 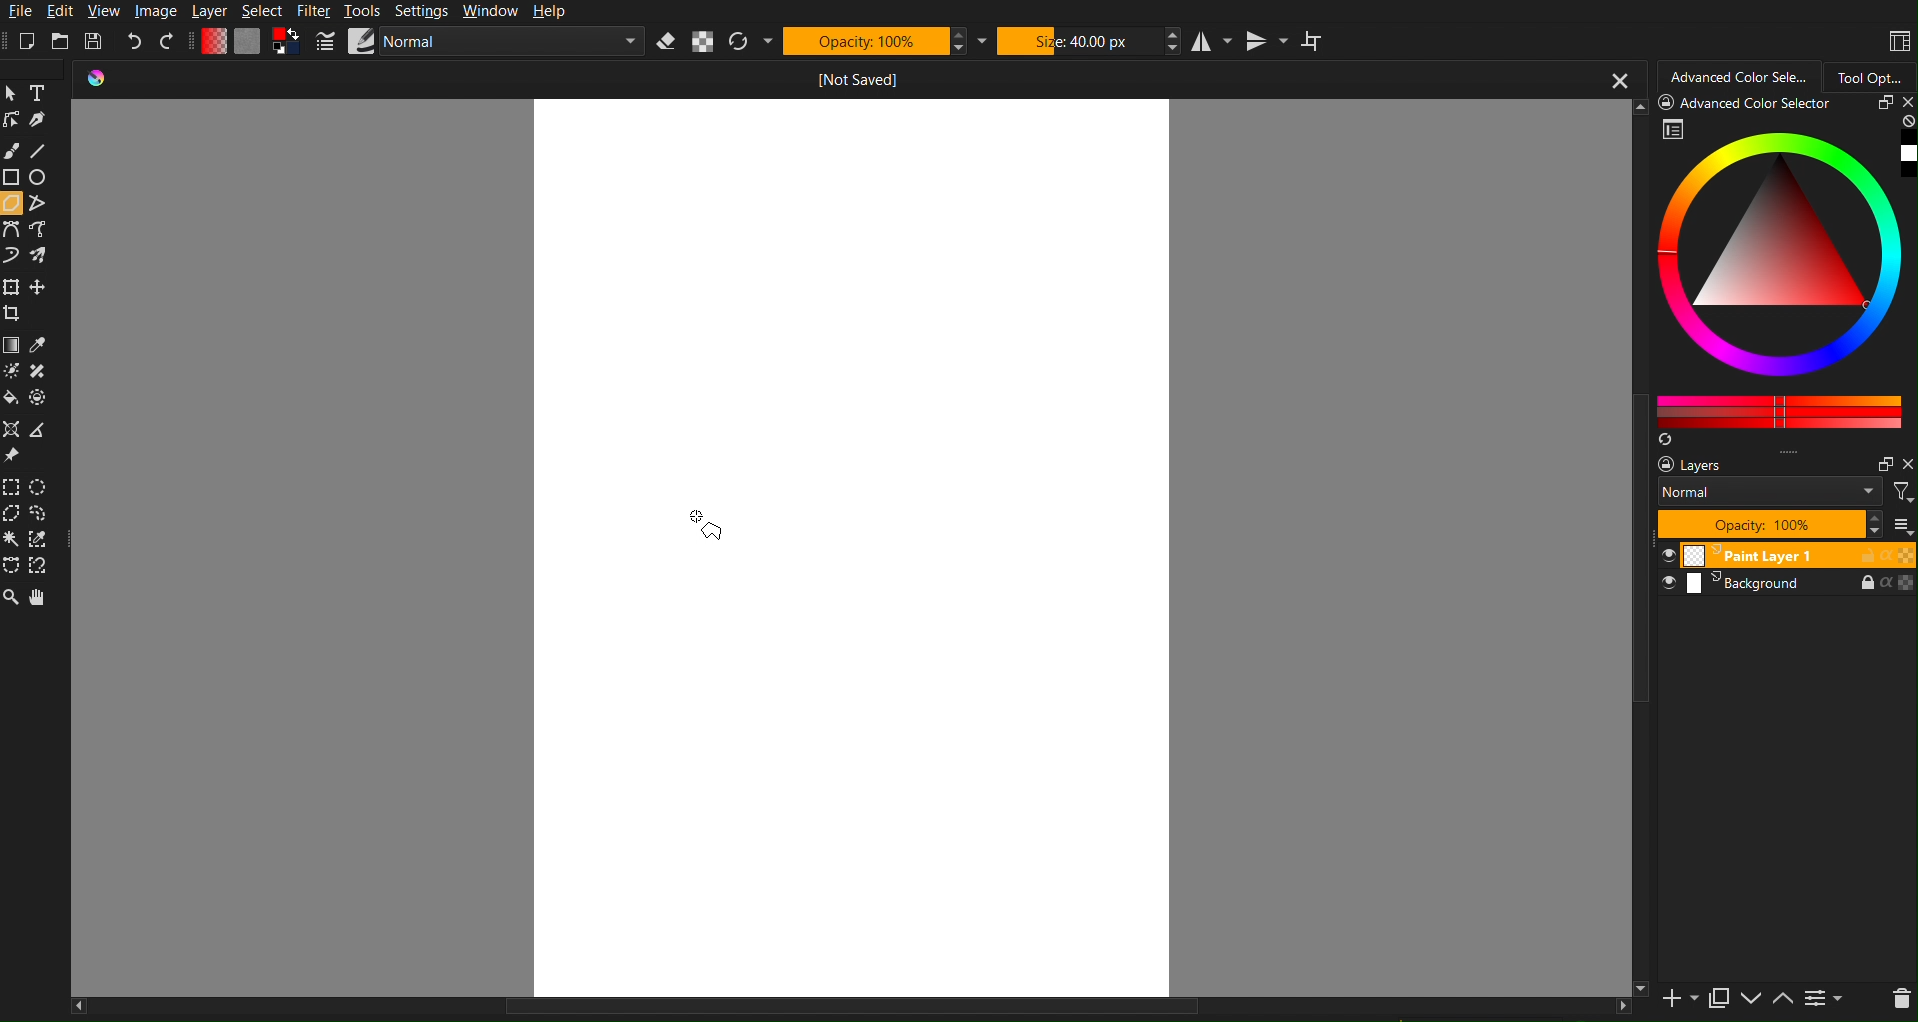 I want to click on move layer up, so click(x=1783, y=1000).